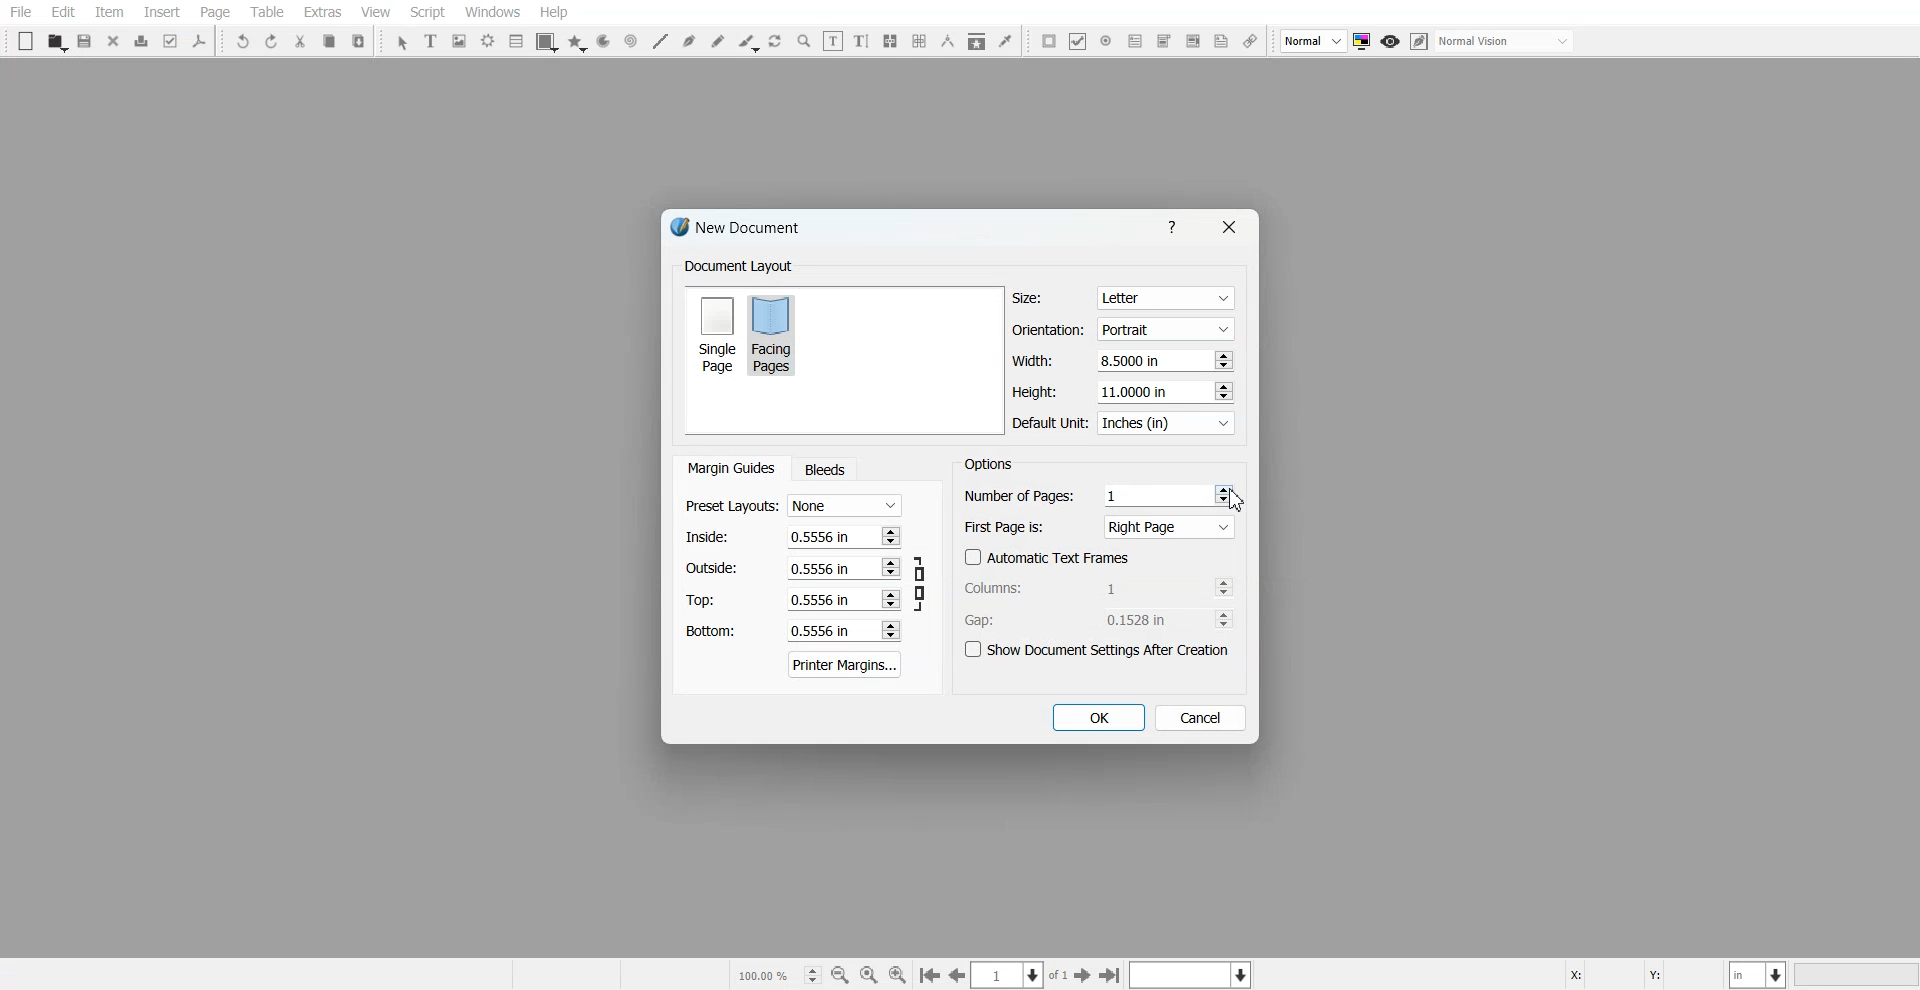  I want to click on Undo, so click(243, 41).